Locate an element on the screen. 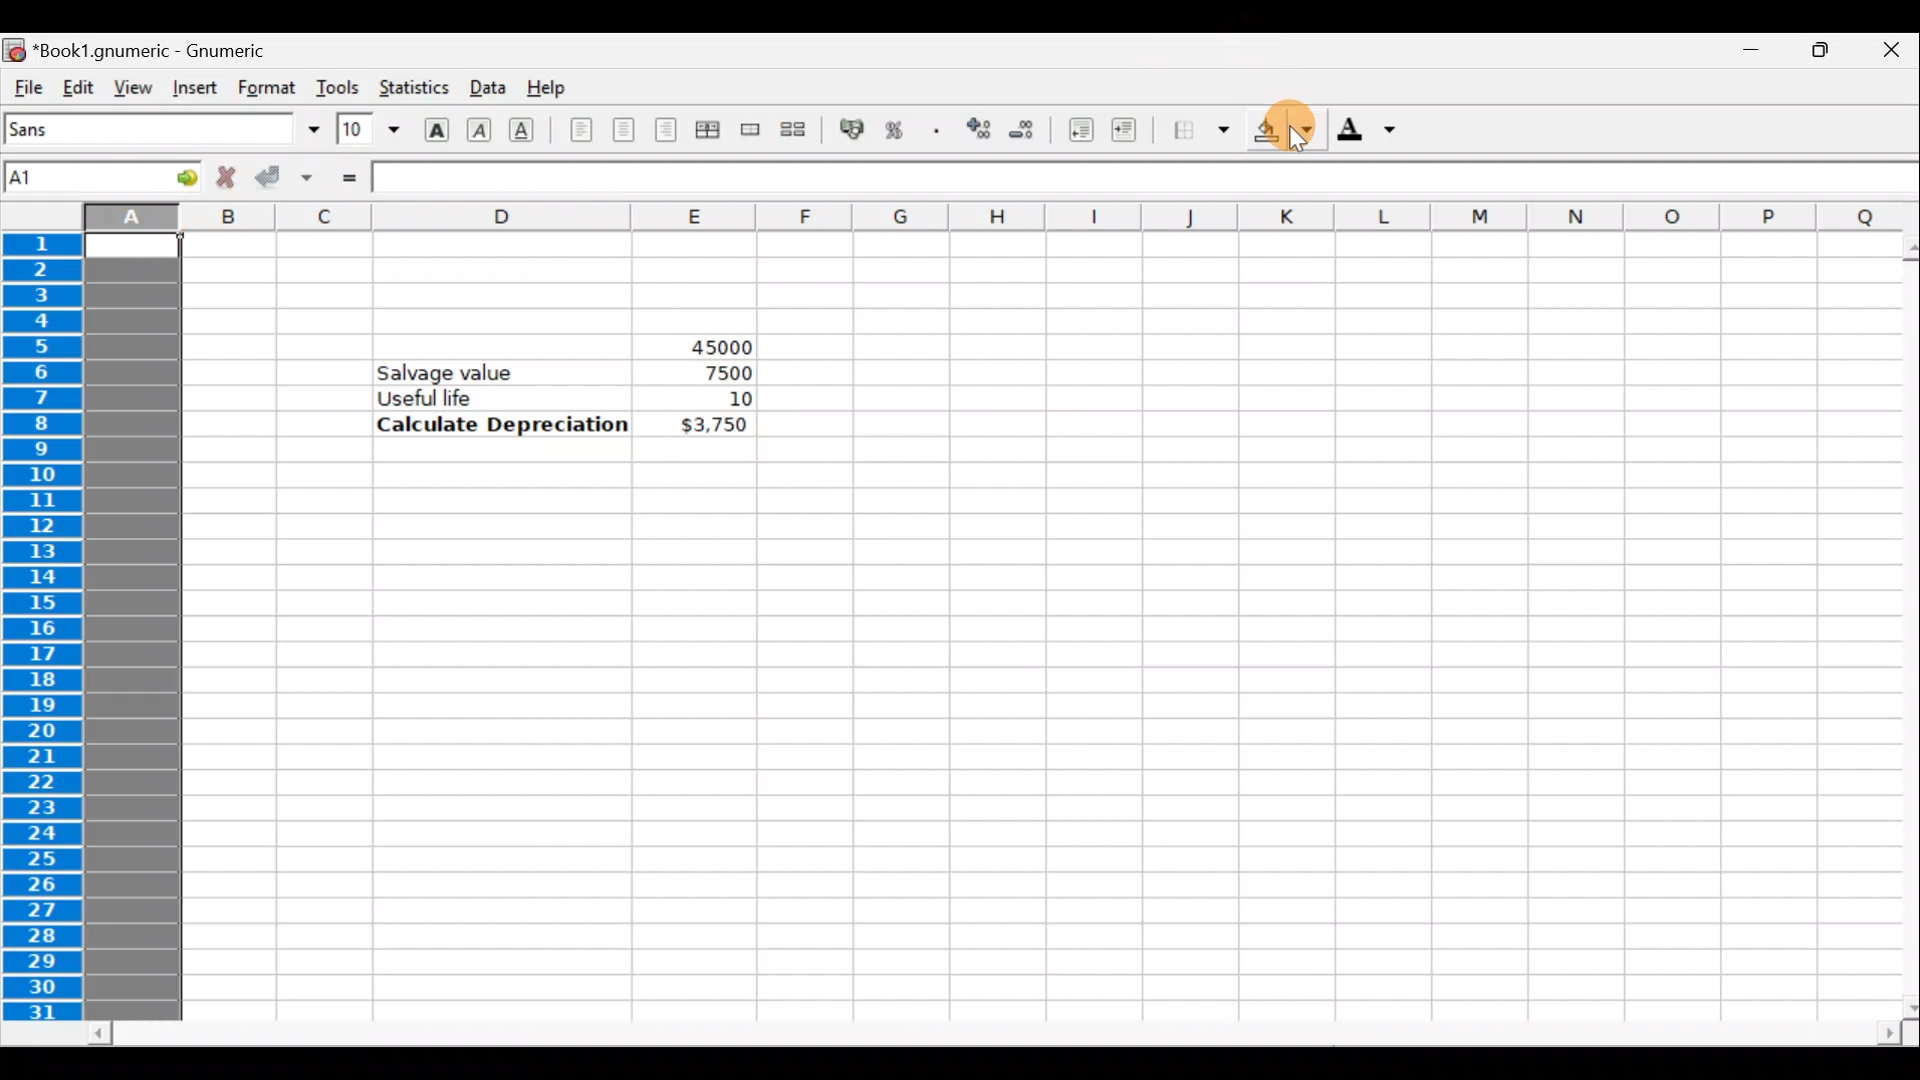  Include thousands separator is located at coordinates (937, 130).